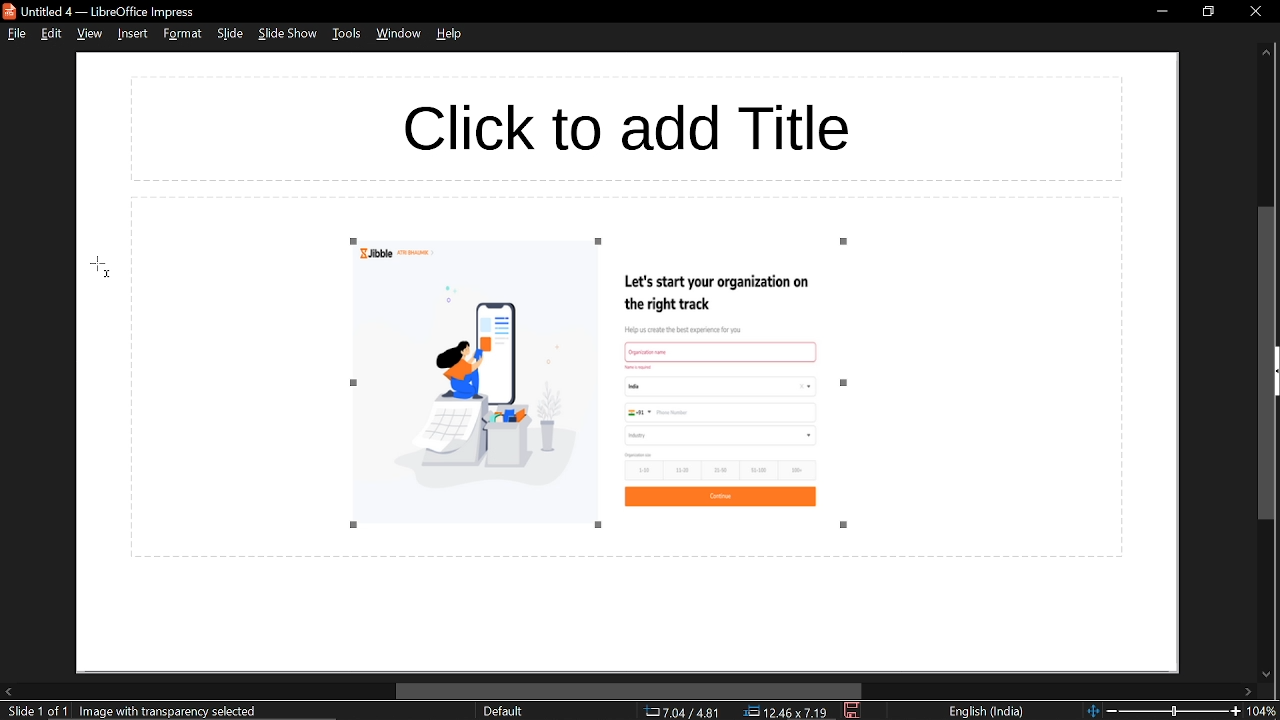  What do you see at coordinates (102, 10) in the screenshot?
I see `current window` at bounding box center [102, 10].